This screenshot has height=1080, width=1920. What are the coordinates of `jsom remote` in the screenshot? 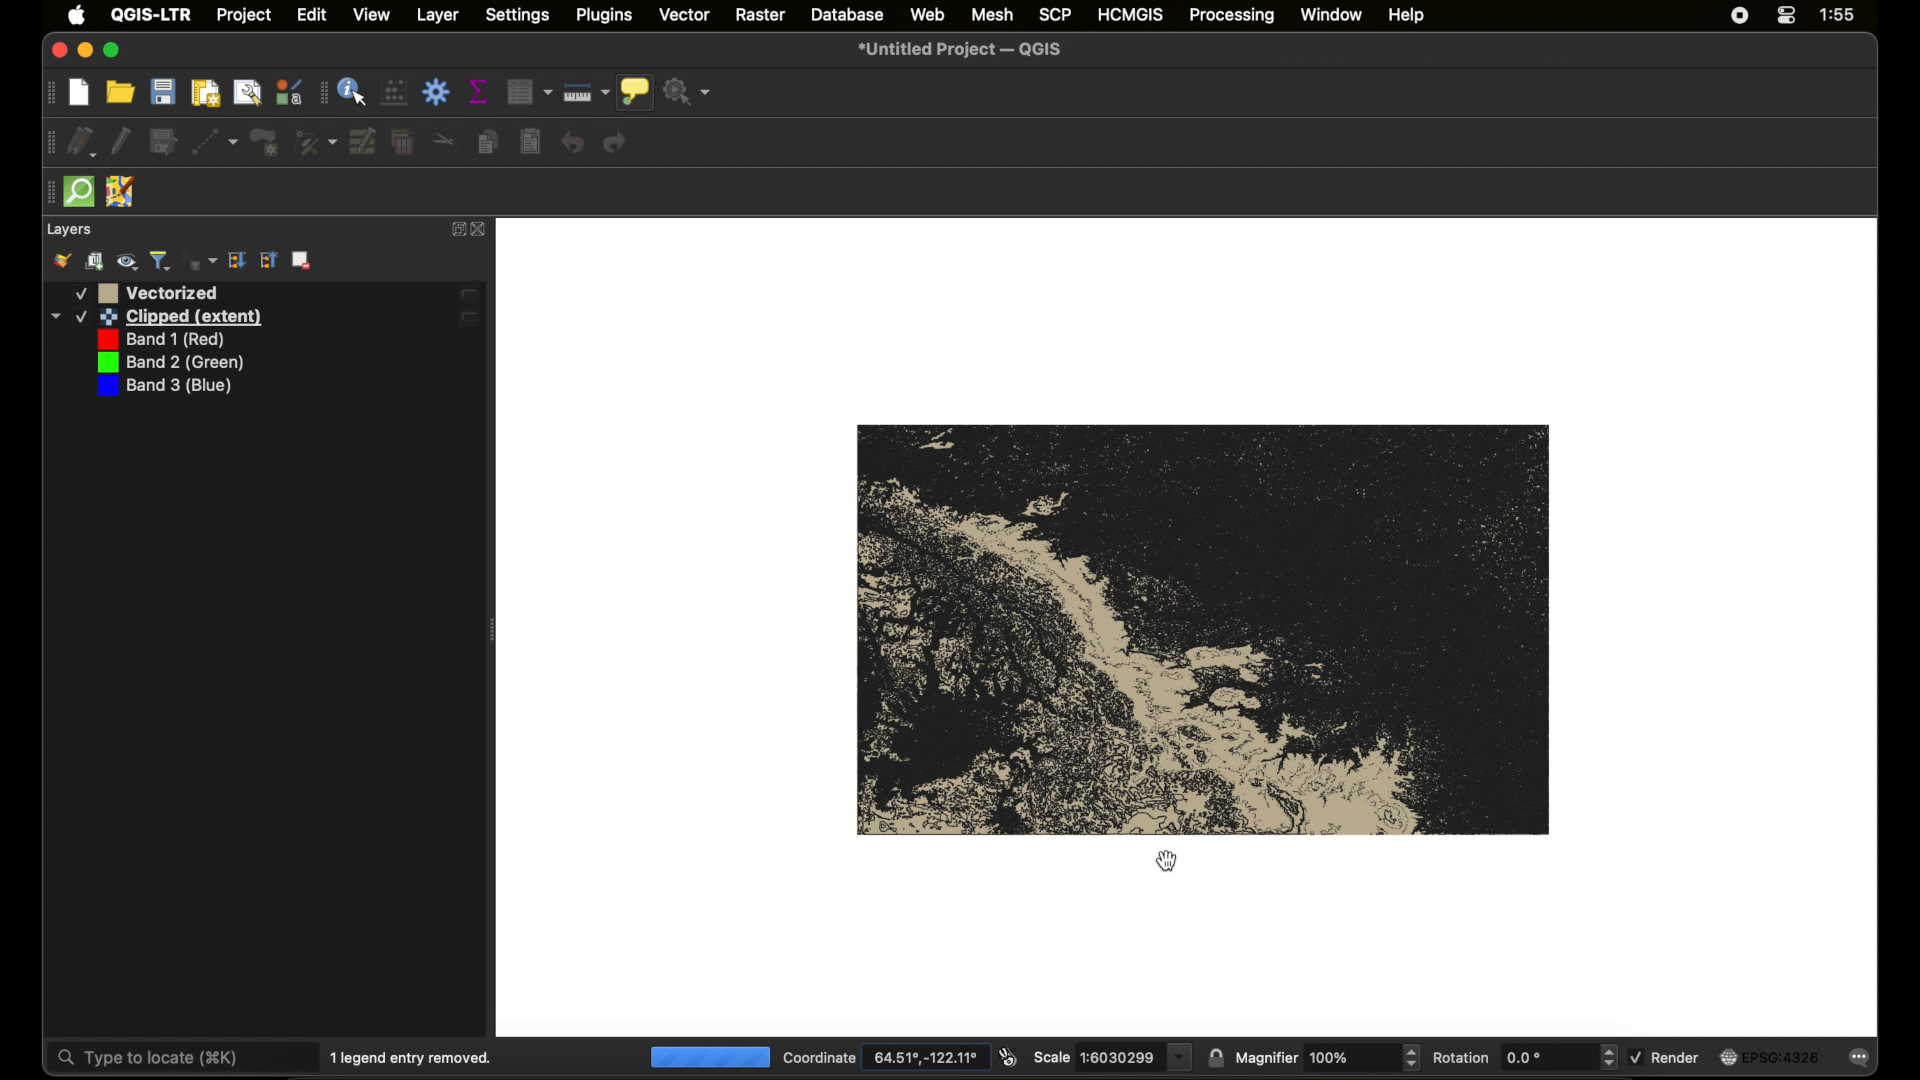 It's located at (120, 192).